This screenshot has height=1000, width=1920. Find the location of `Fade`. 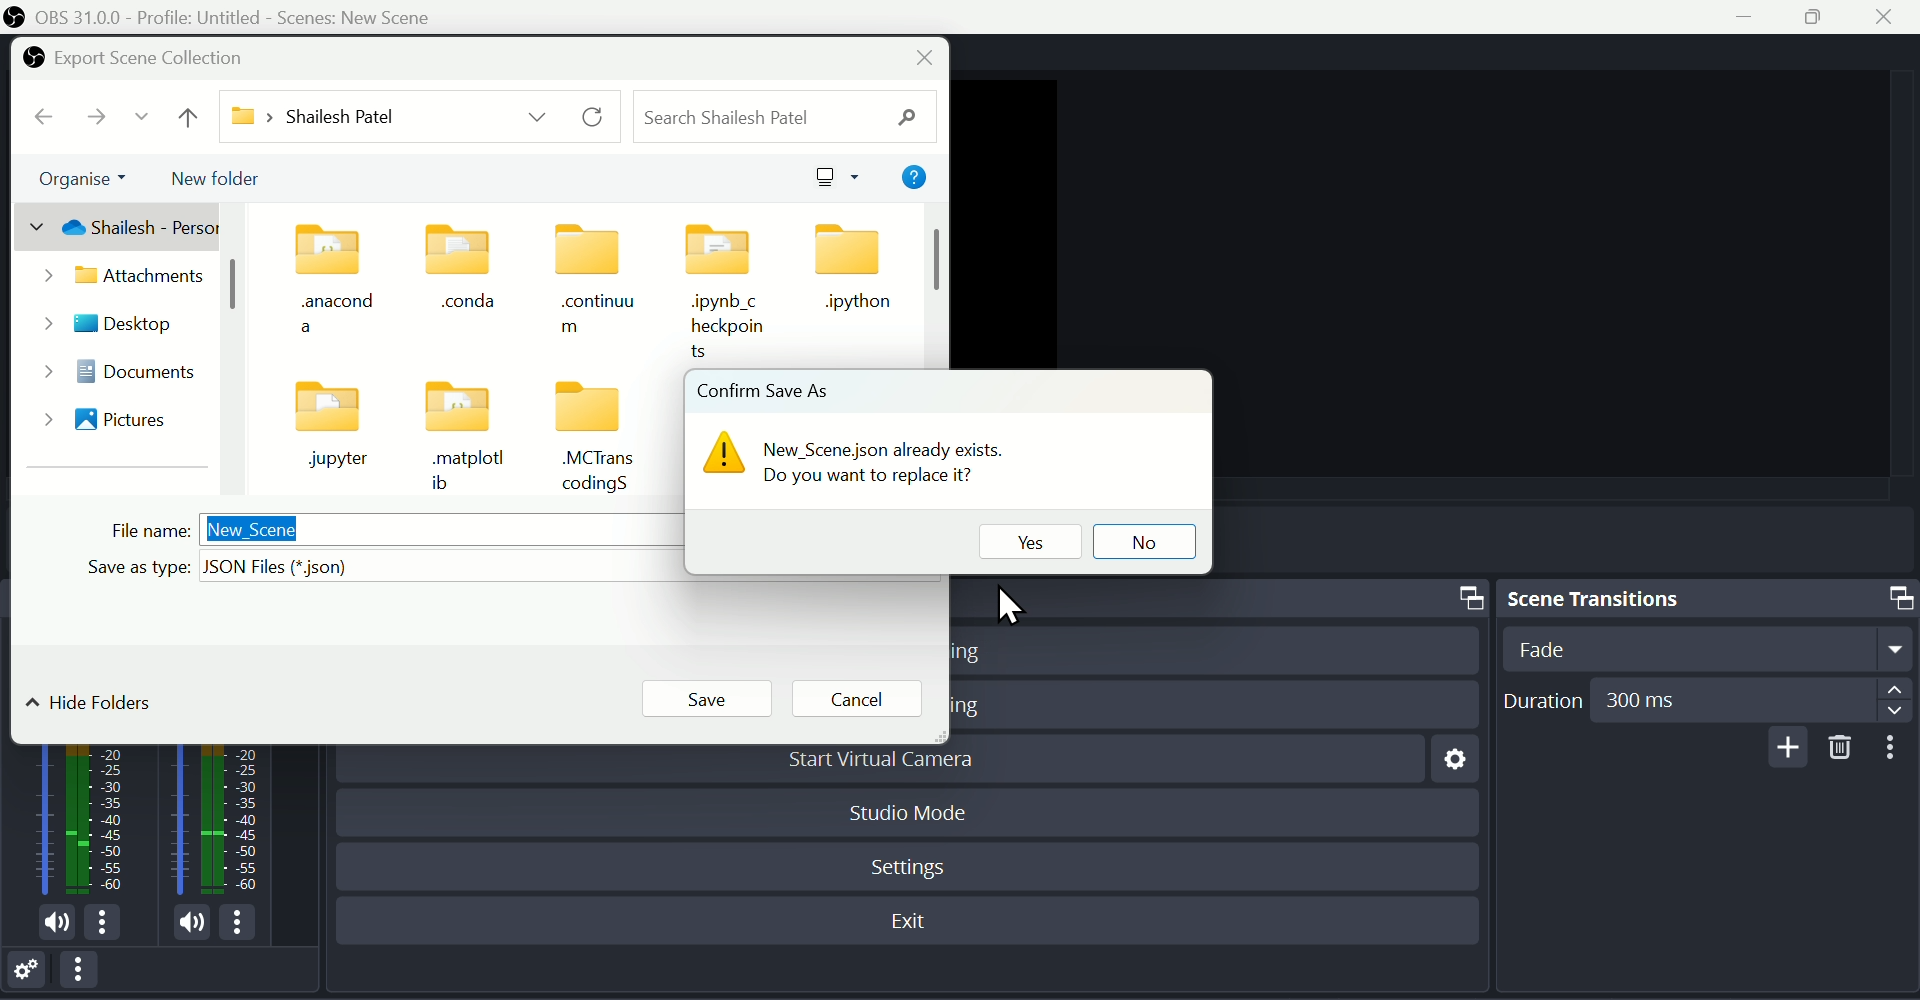

Fade is located at coordinates (1702, 648).